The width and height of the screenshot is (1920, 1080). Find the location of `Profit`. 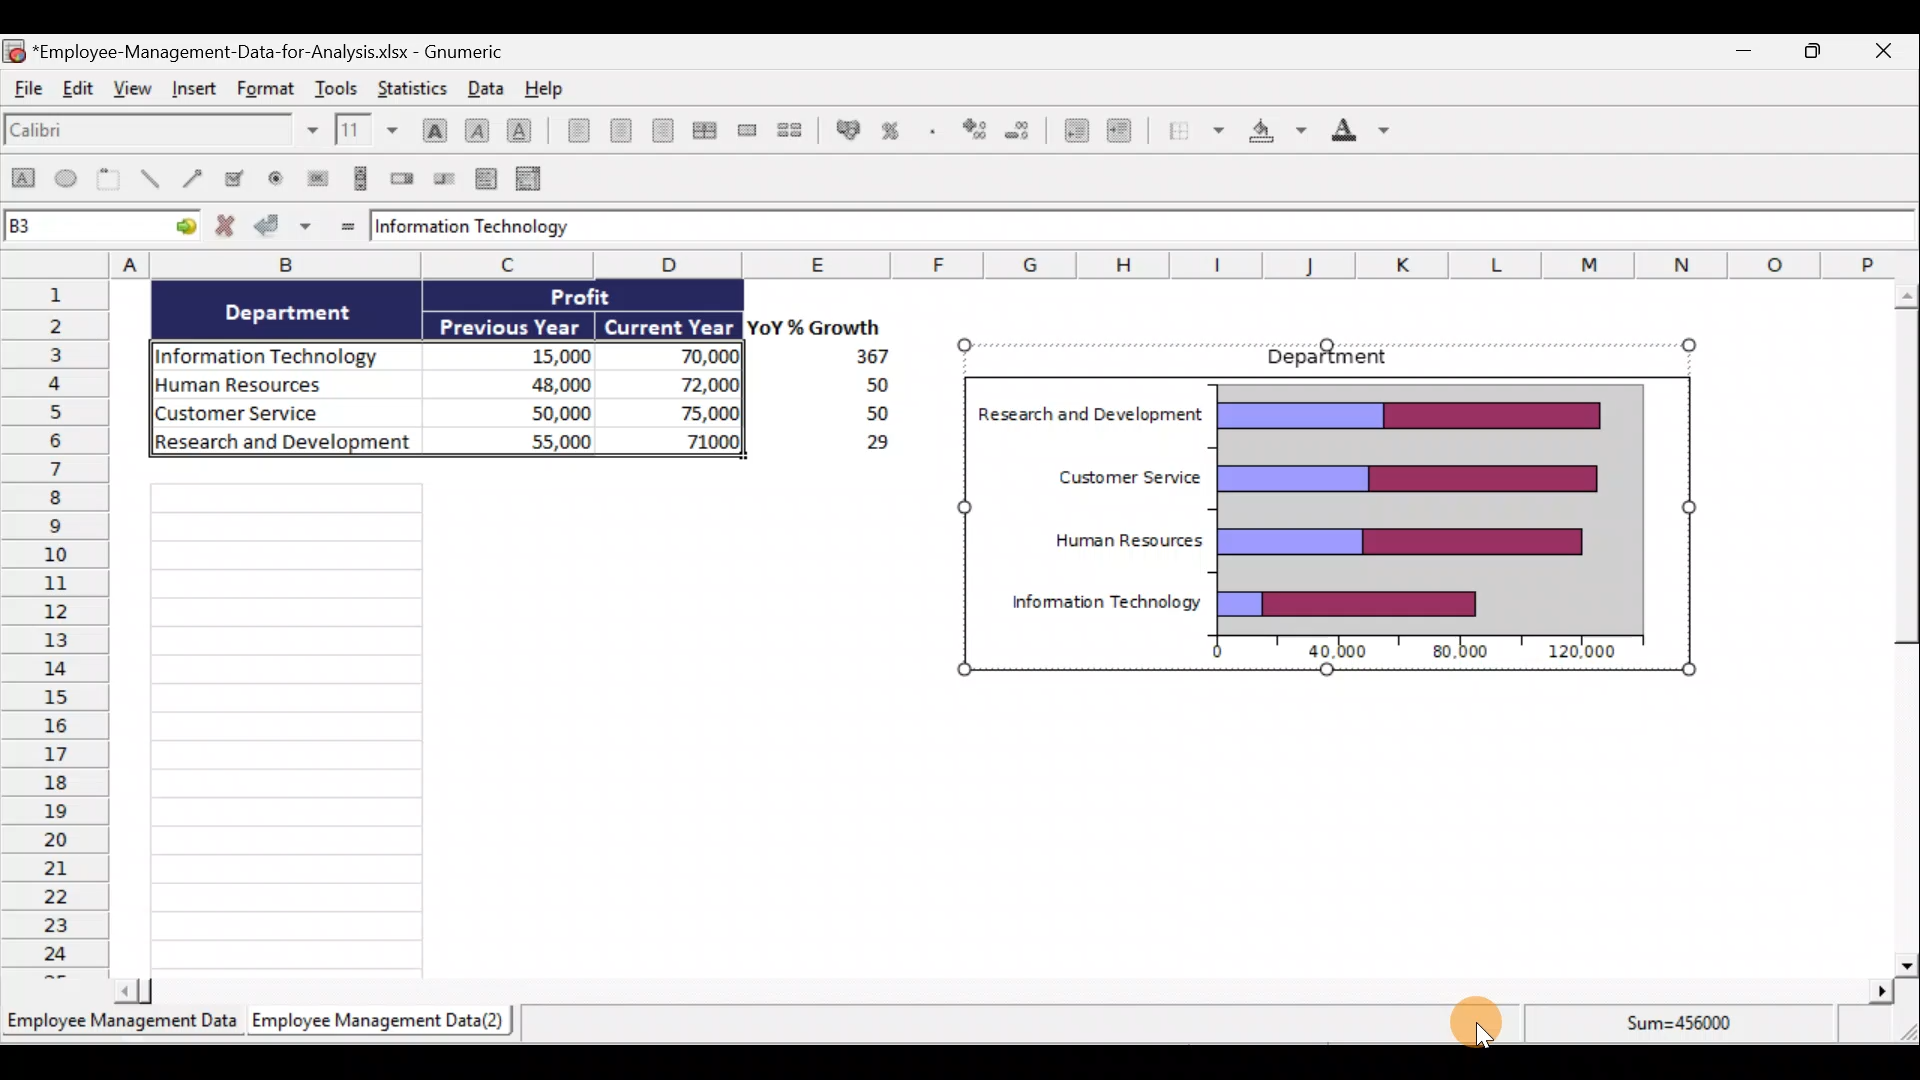

Profit is located at coordinates (598, 299).